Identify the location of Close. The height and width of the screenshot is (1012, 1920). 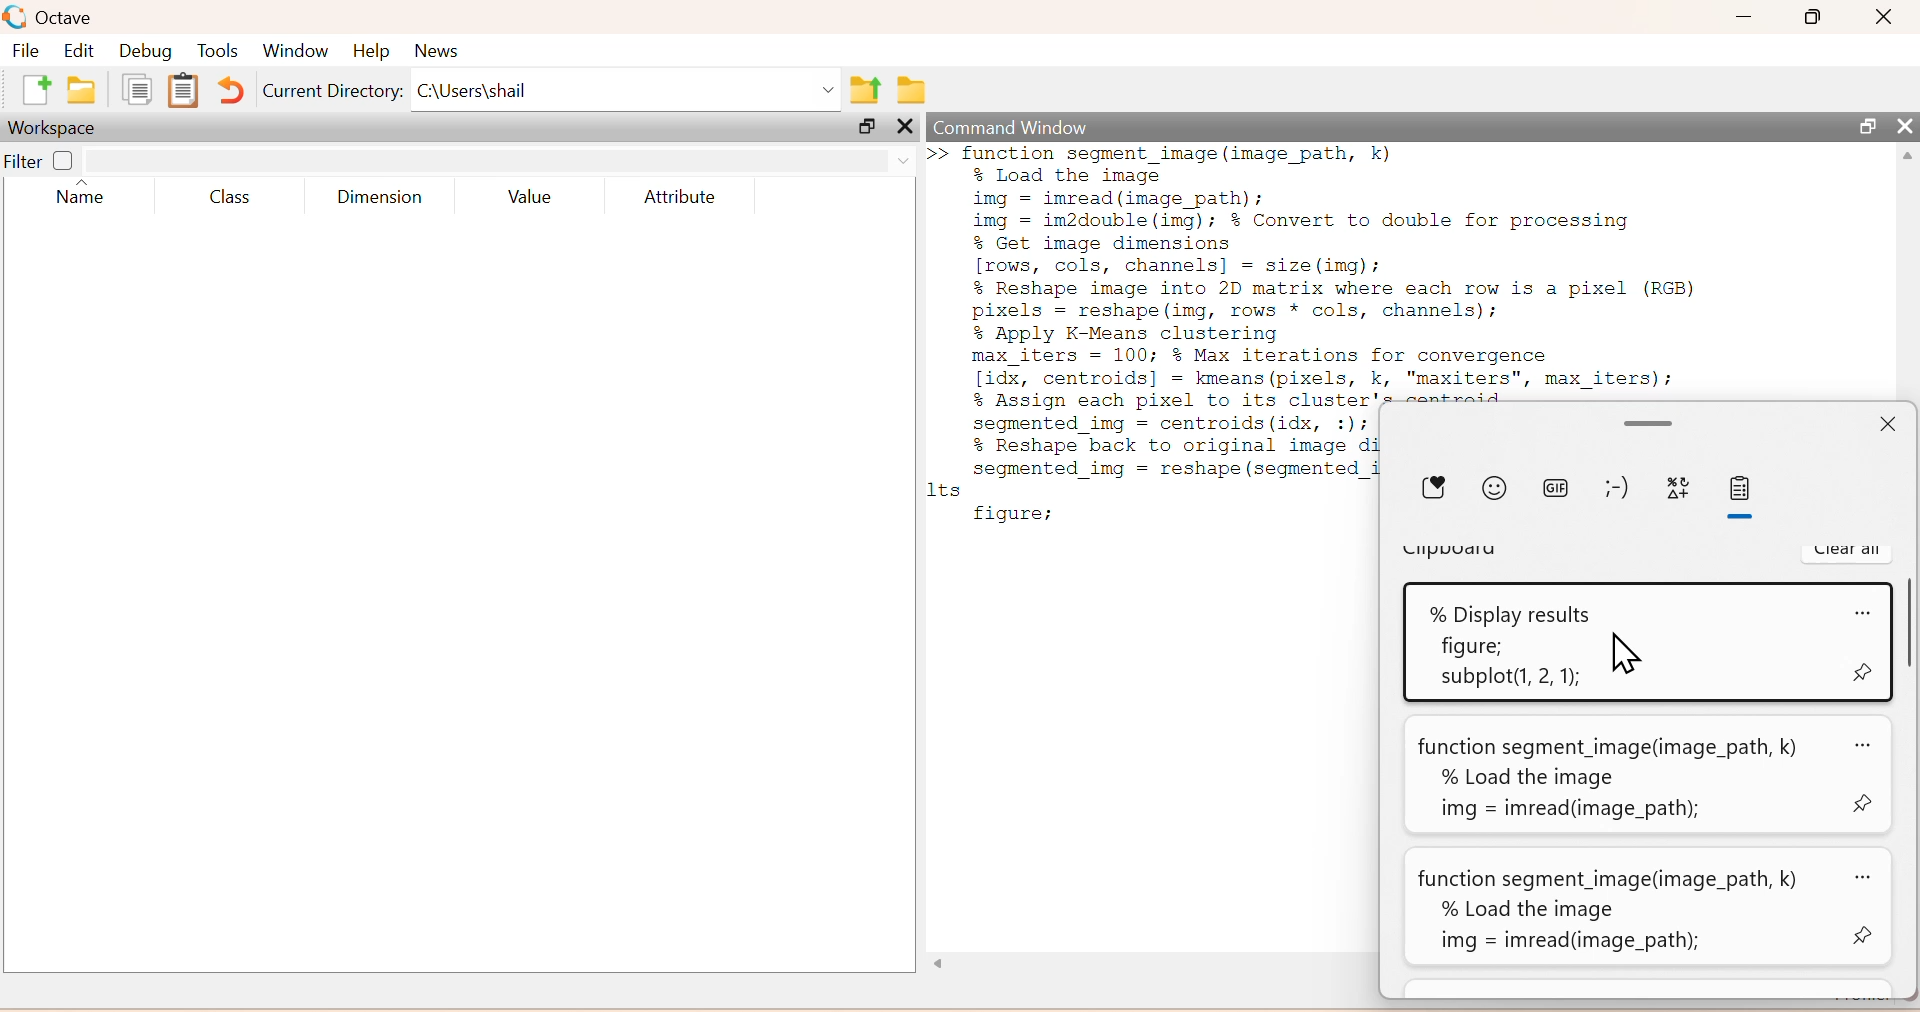
(1884, 422).